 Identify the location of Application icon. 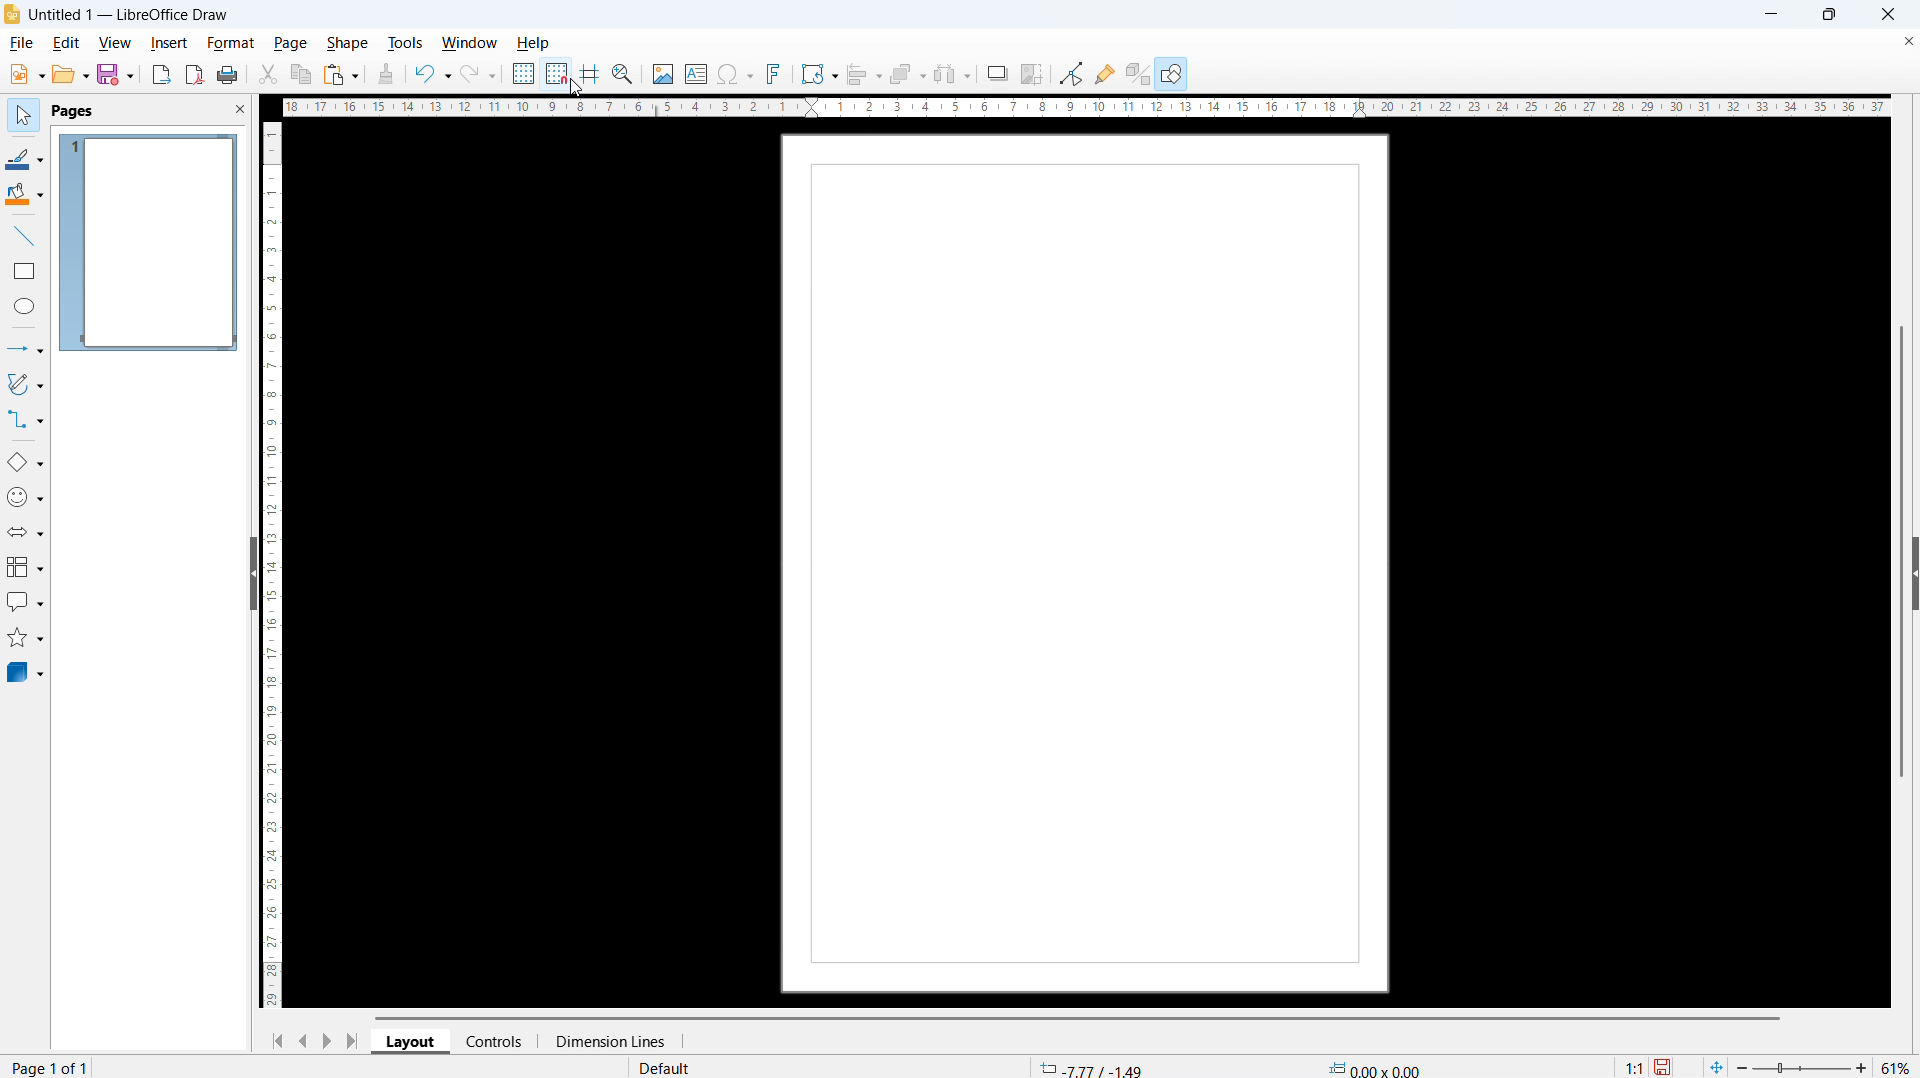
(12, 15).